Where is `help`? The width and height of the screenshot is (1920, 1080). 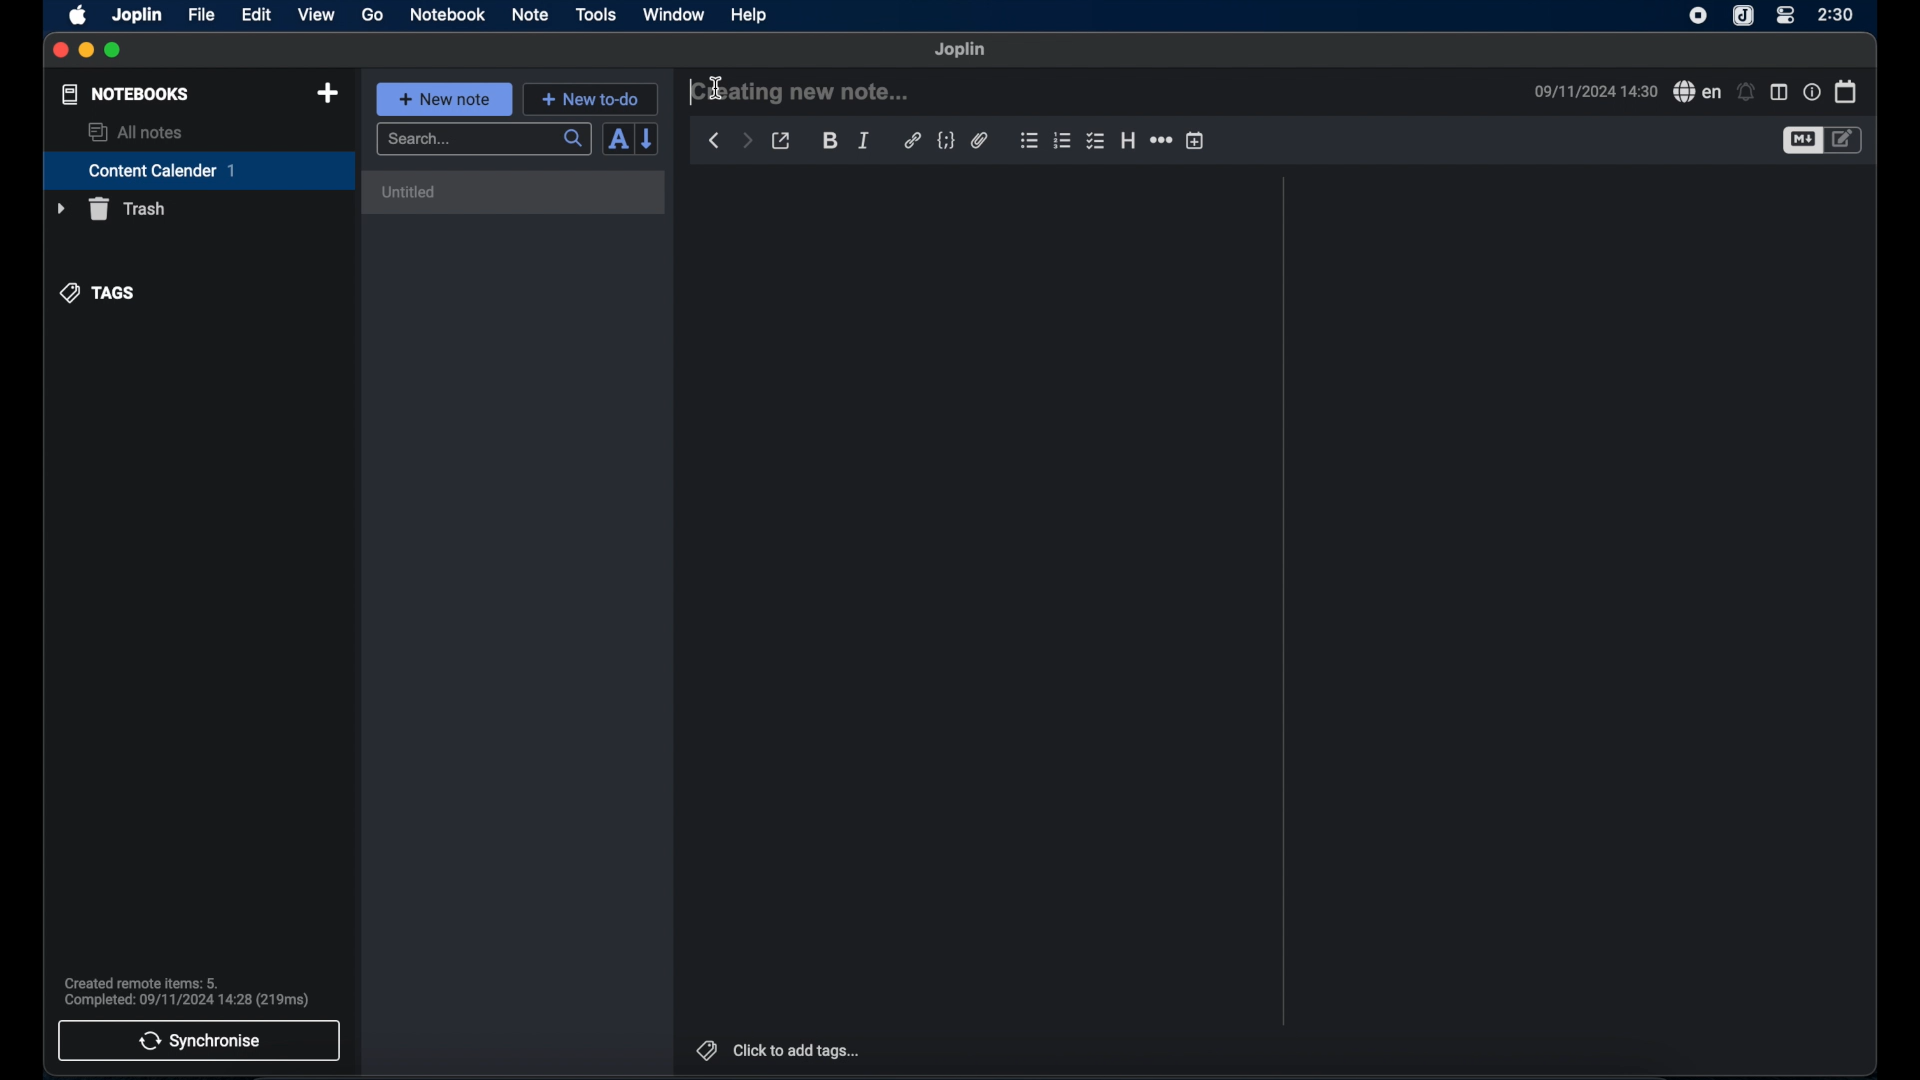
help is located at coordinates (751, 16).